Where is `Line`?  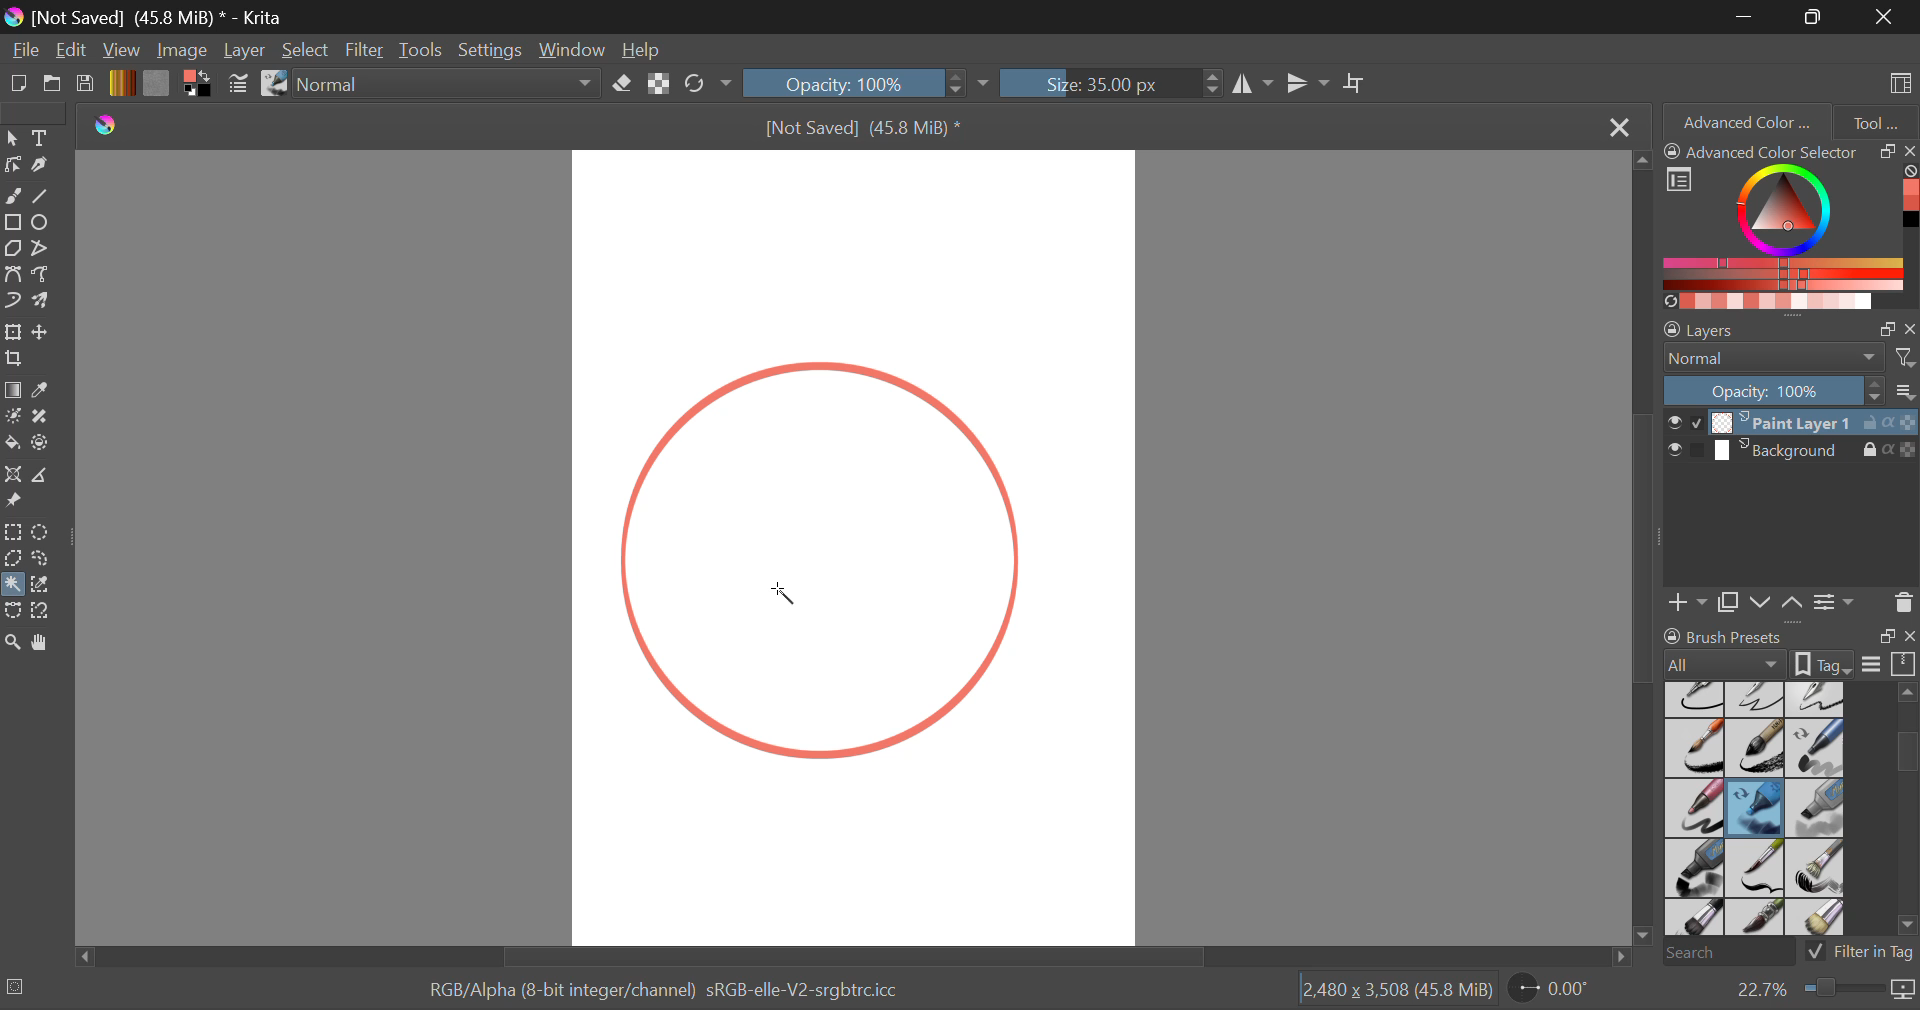 Line is located at coordinates (44, 198).